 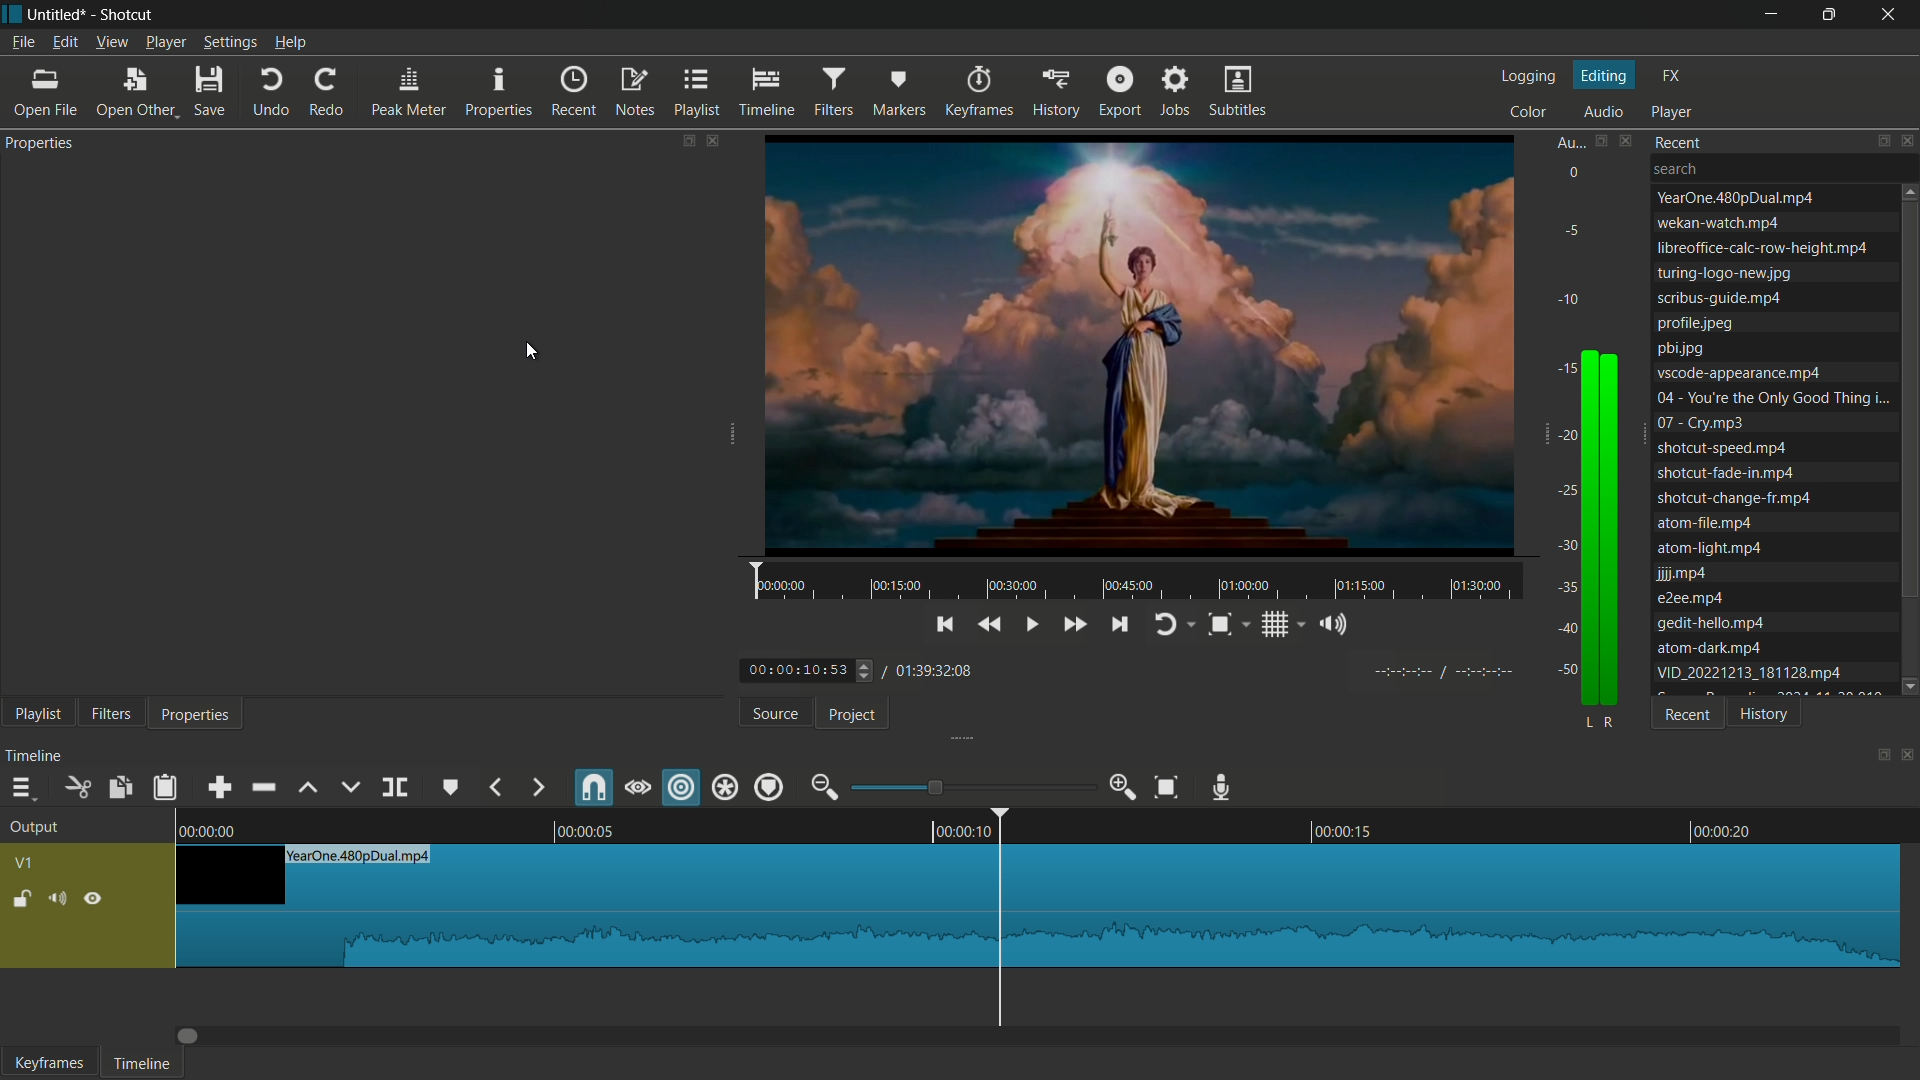 I want to click on playlist, so click(x=32, y=713).